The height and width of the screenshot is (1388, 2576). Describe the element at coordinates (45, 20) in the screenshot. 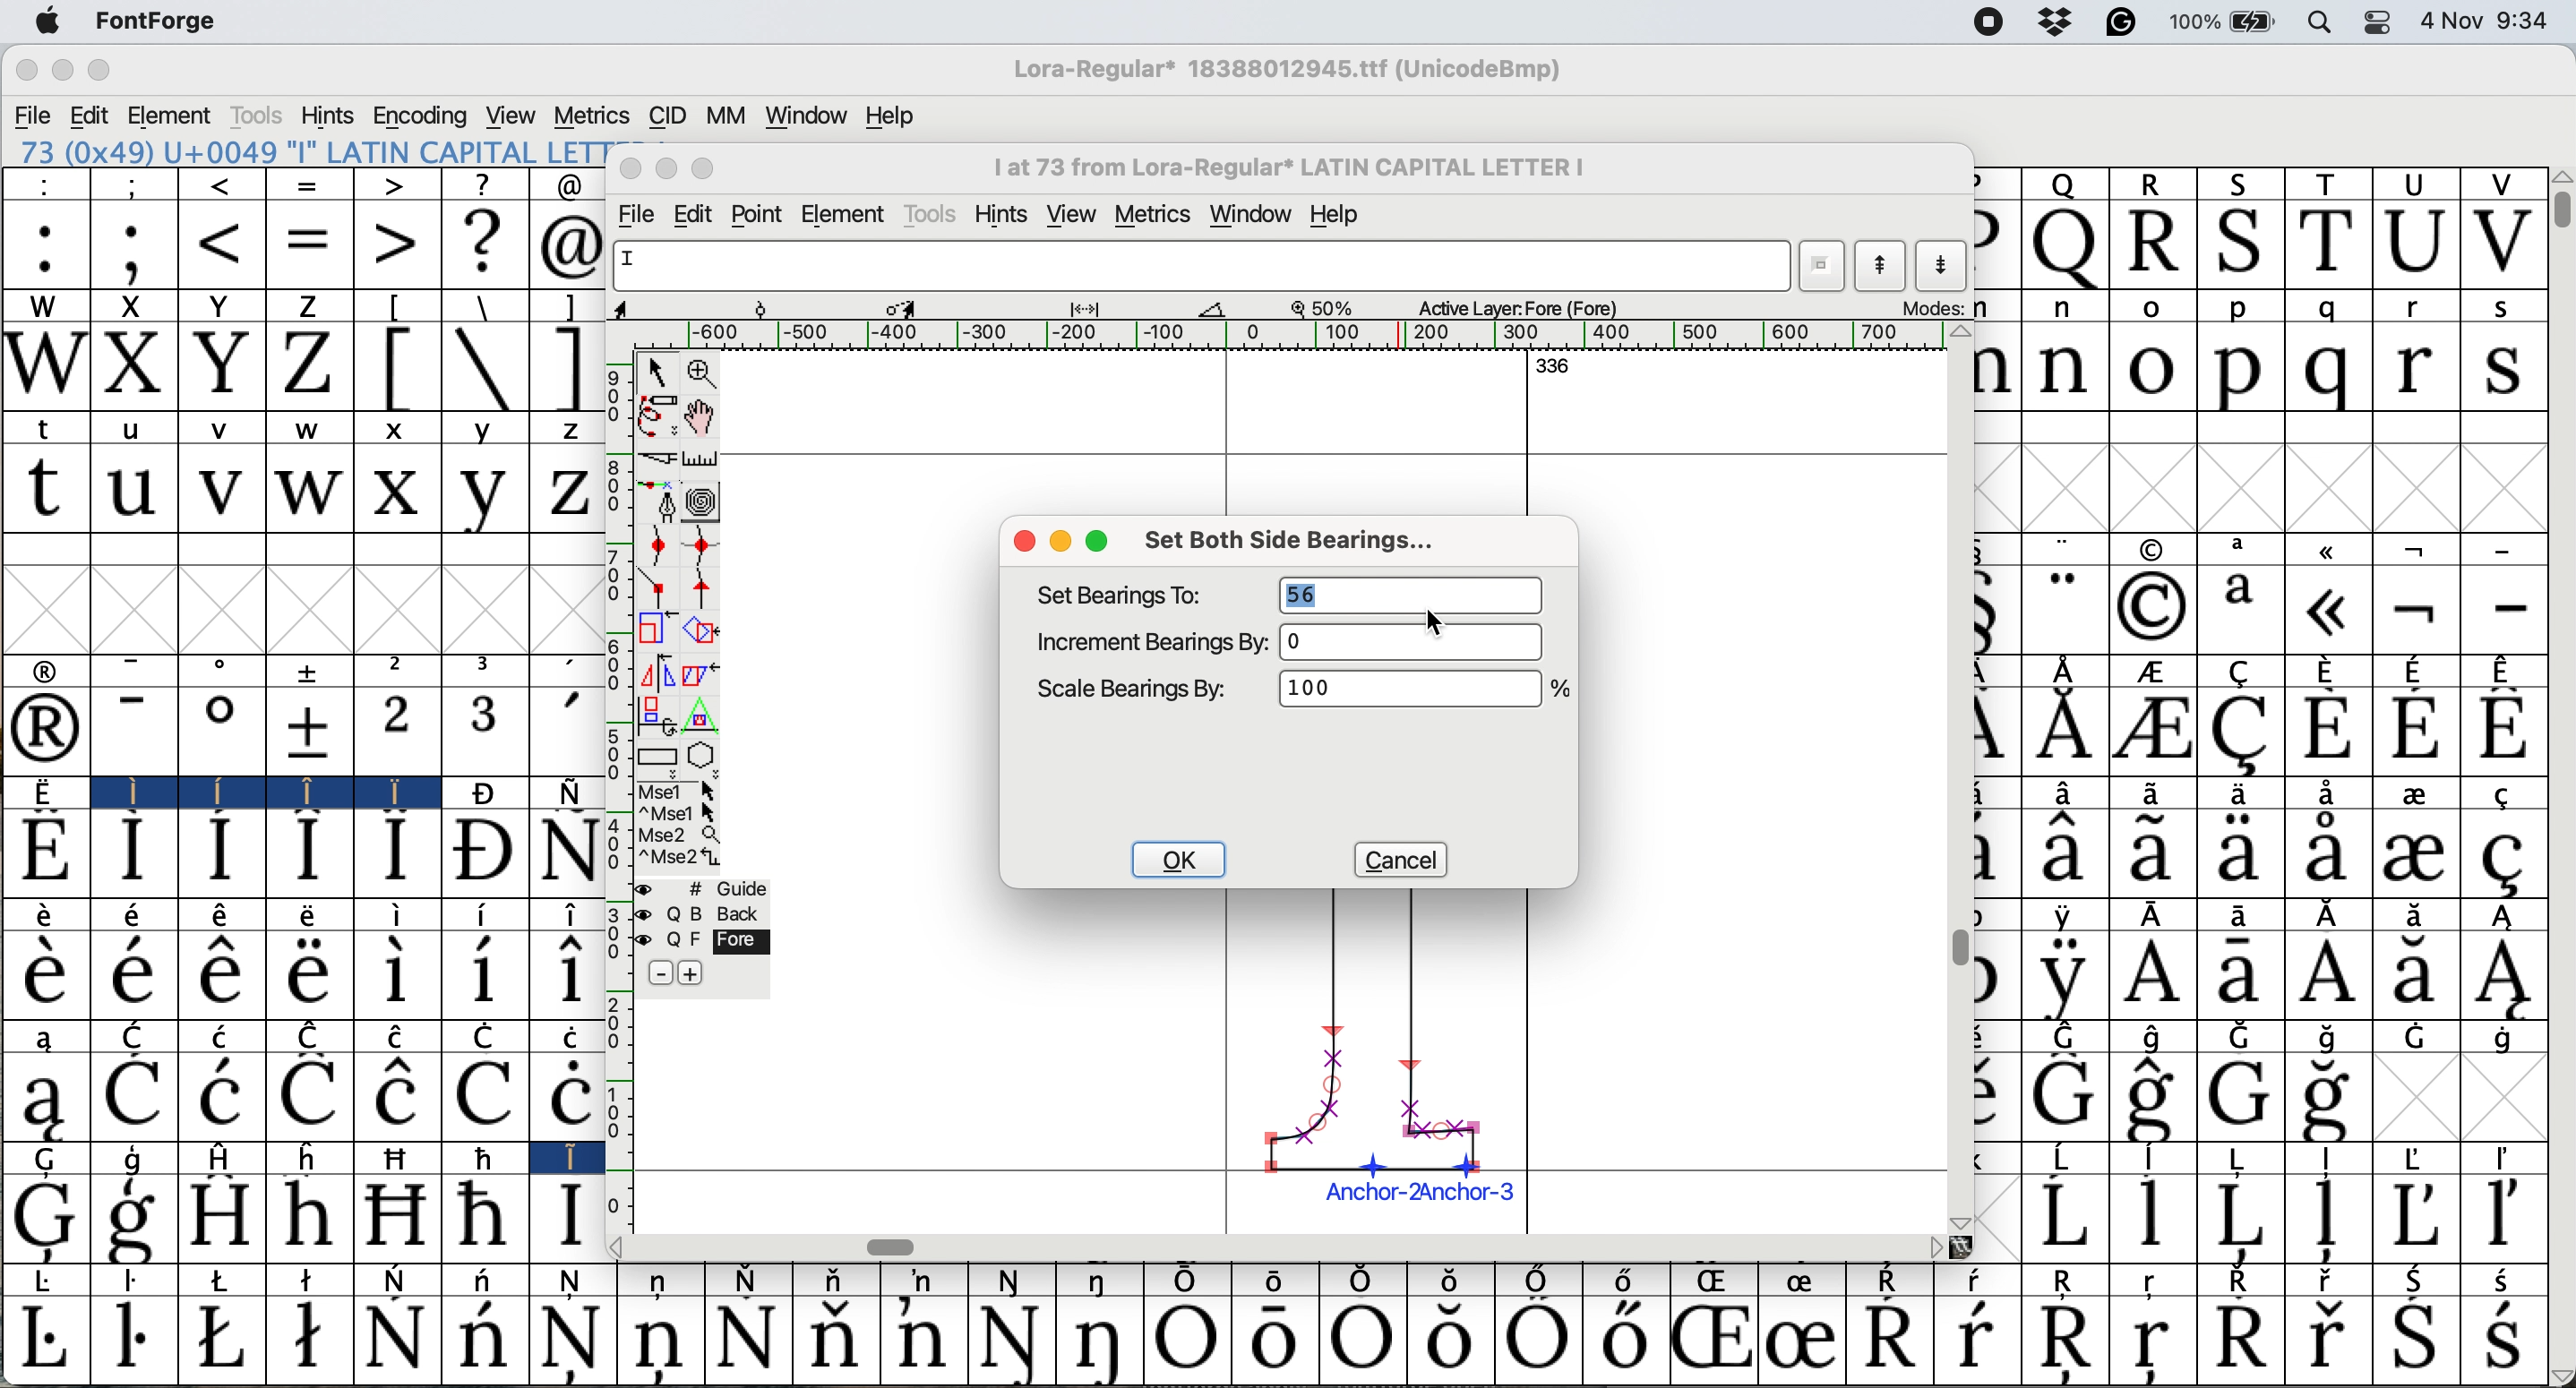

I see `system logo` at that location.